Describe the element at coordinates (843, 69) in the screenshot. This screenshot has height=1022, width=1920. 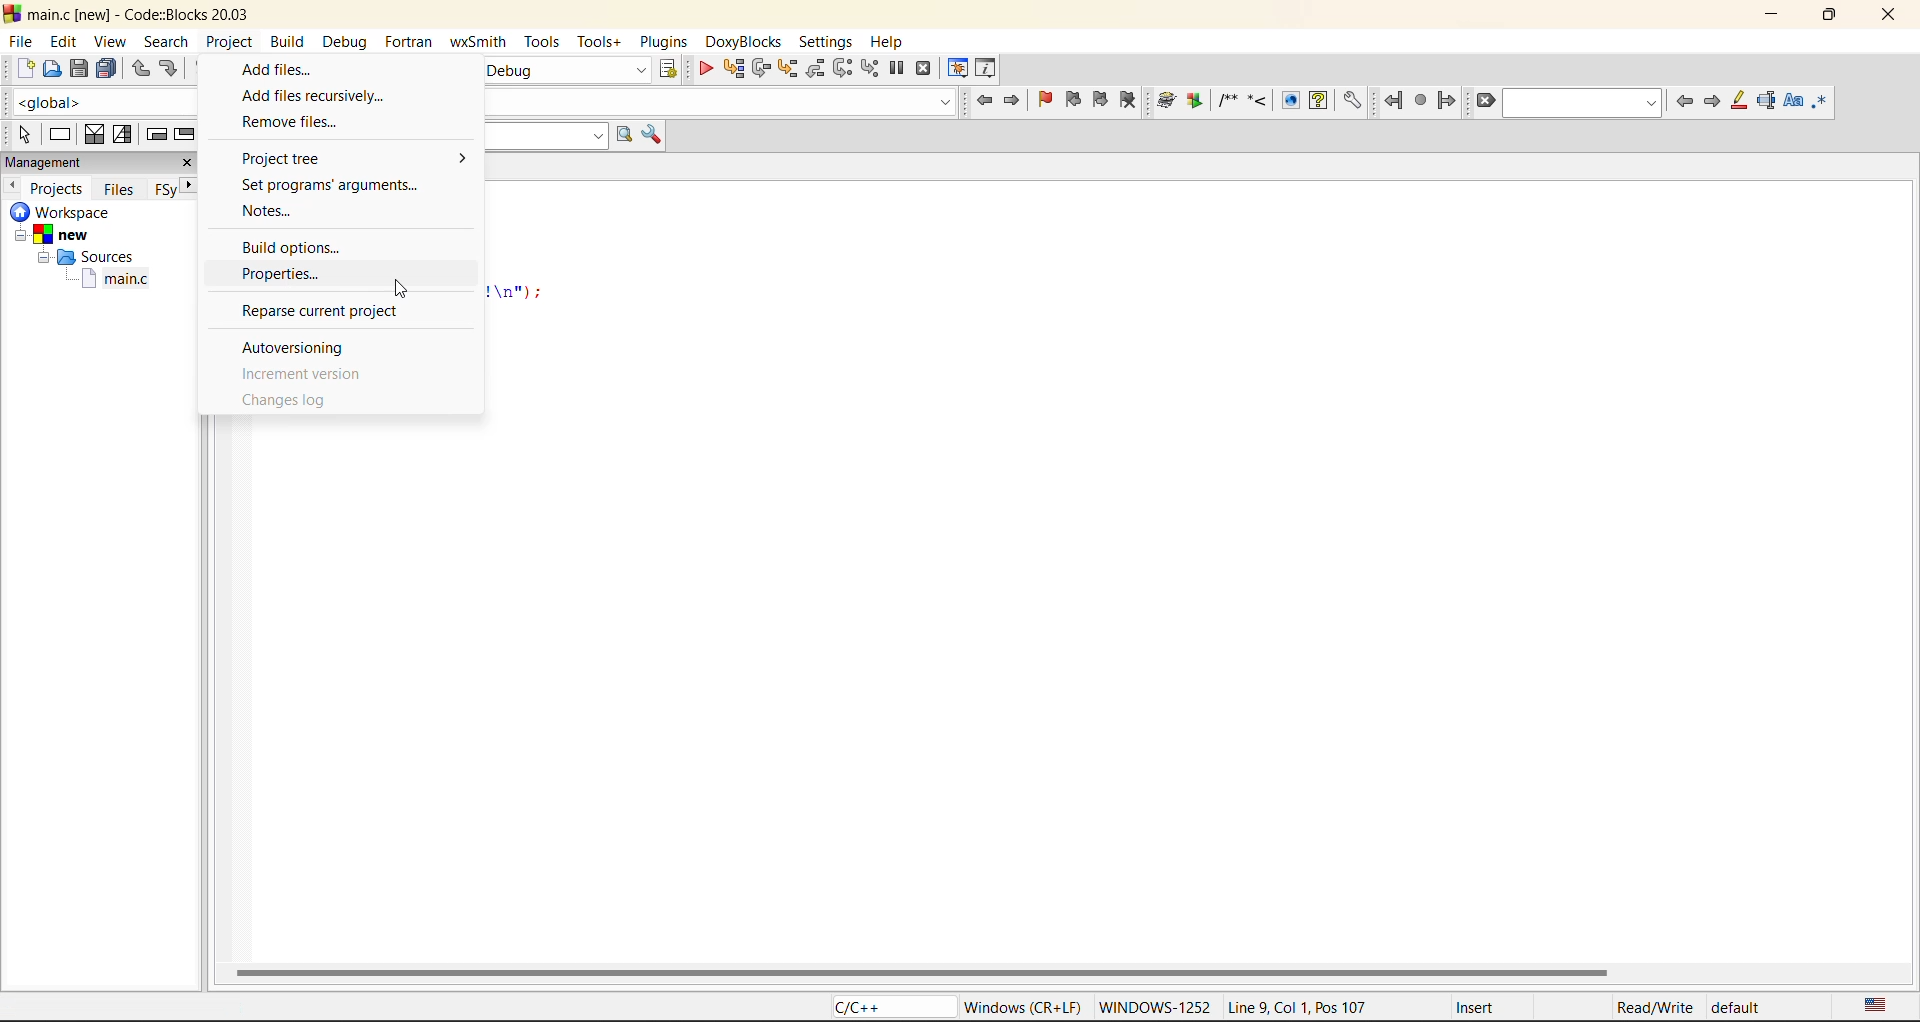
I see `next instruction` at that location.